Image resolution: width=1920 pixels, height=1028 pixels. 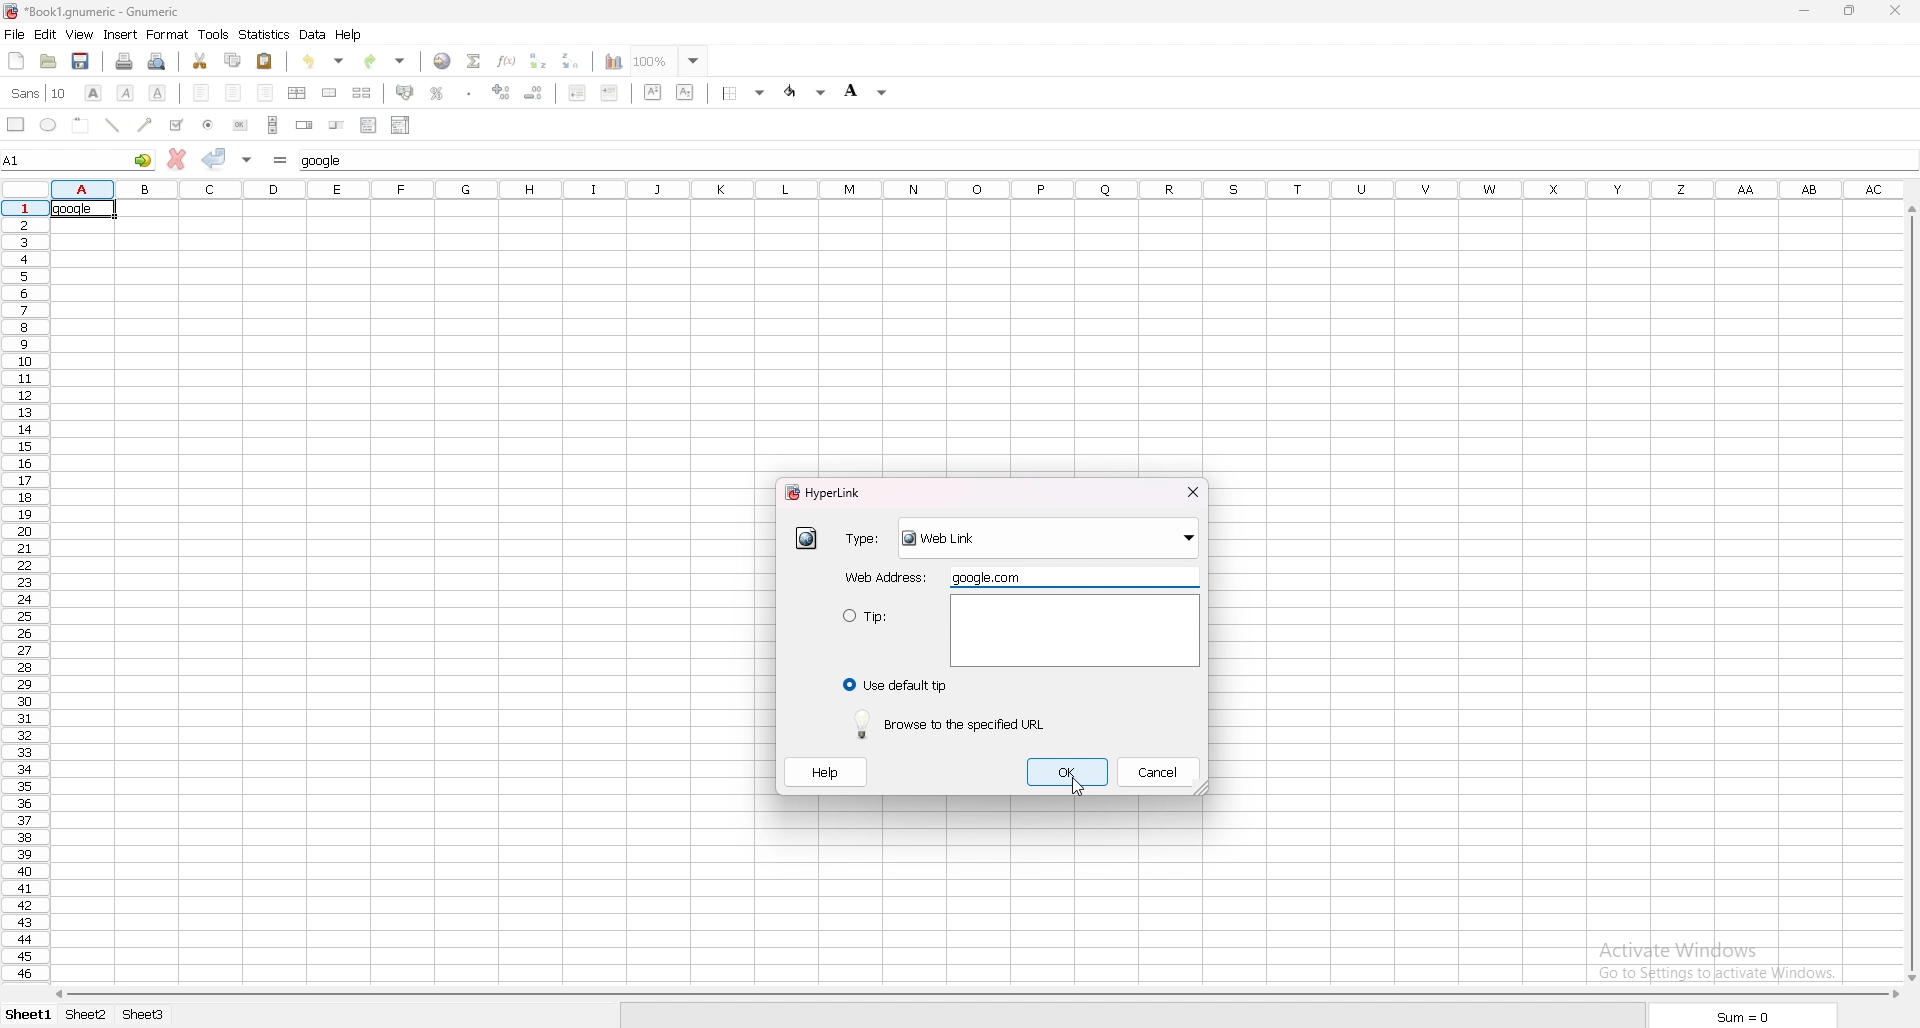 What do you see at coordinates (201, 92) in the screenshot?
I see `left align` at bounding box center [201, 92].